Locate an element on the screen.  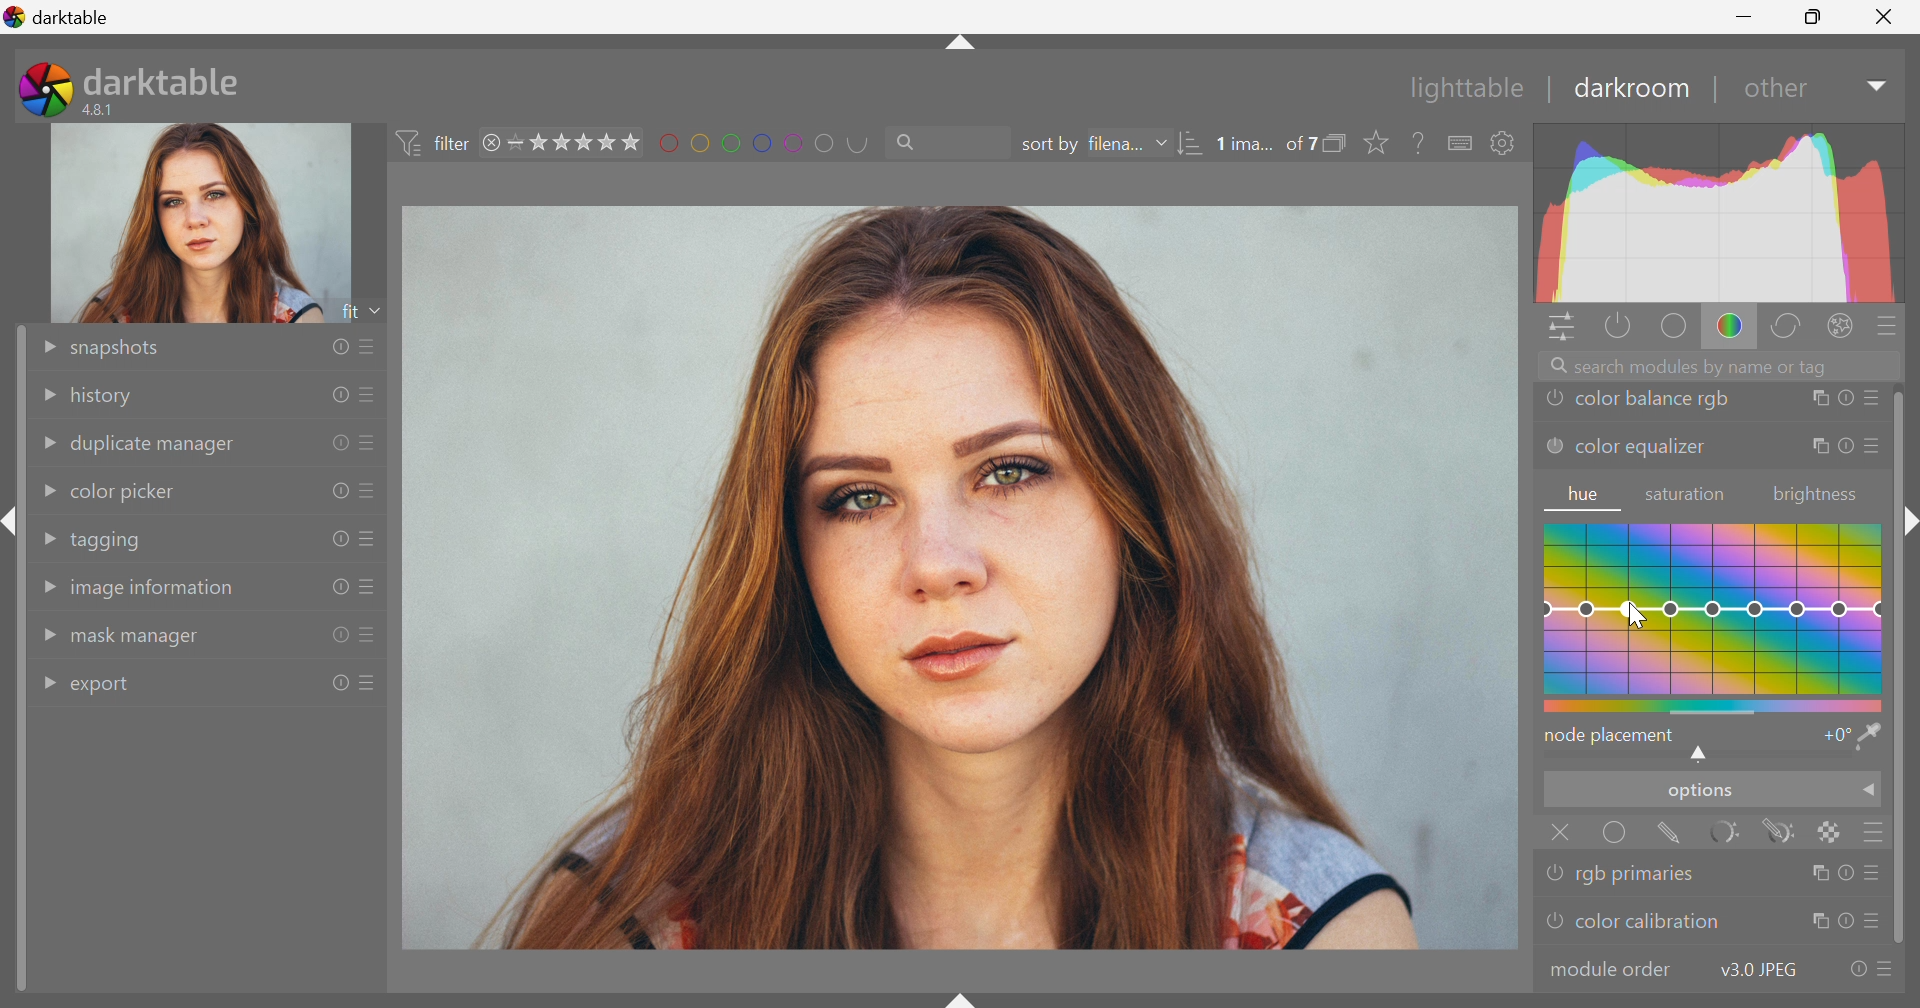
darktable is located at coordinates (165, 77).